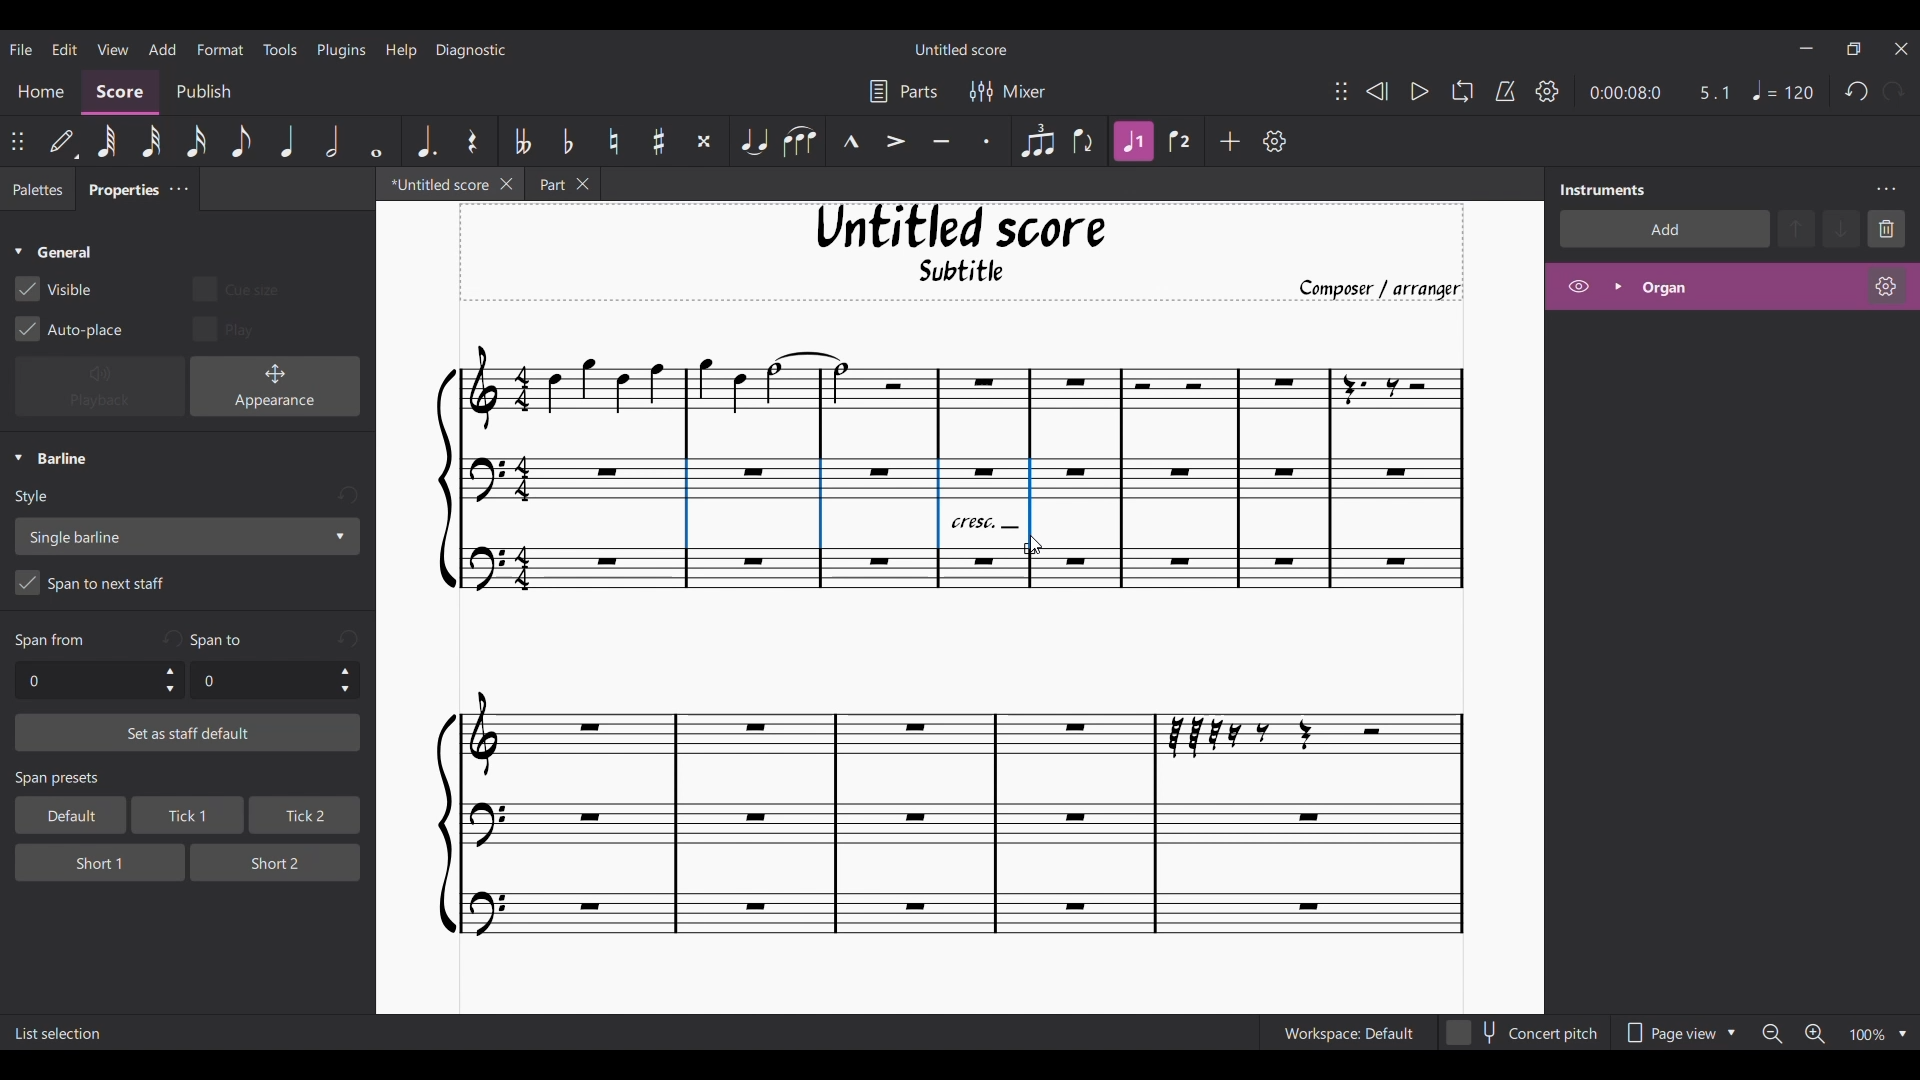  Describe the element at coordinates (1523, 1033) in the screenshot. I see `Toggle for Concert pitch` at that location.